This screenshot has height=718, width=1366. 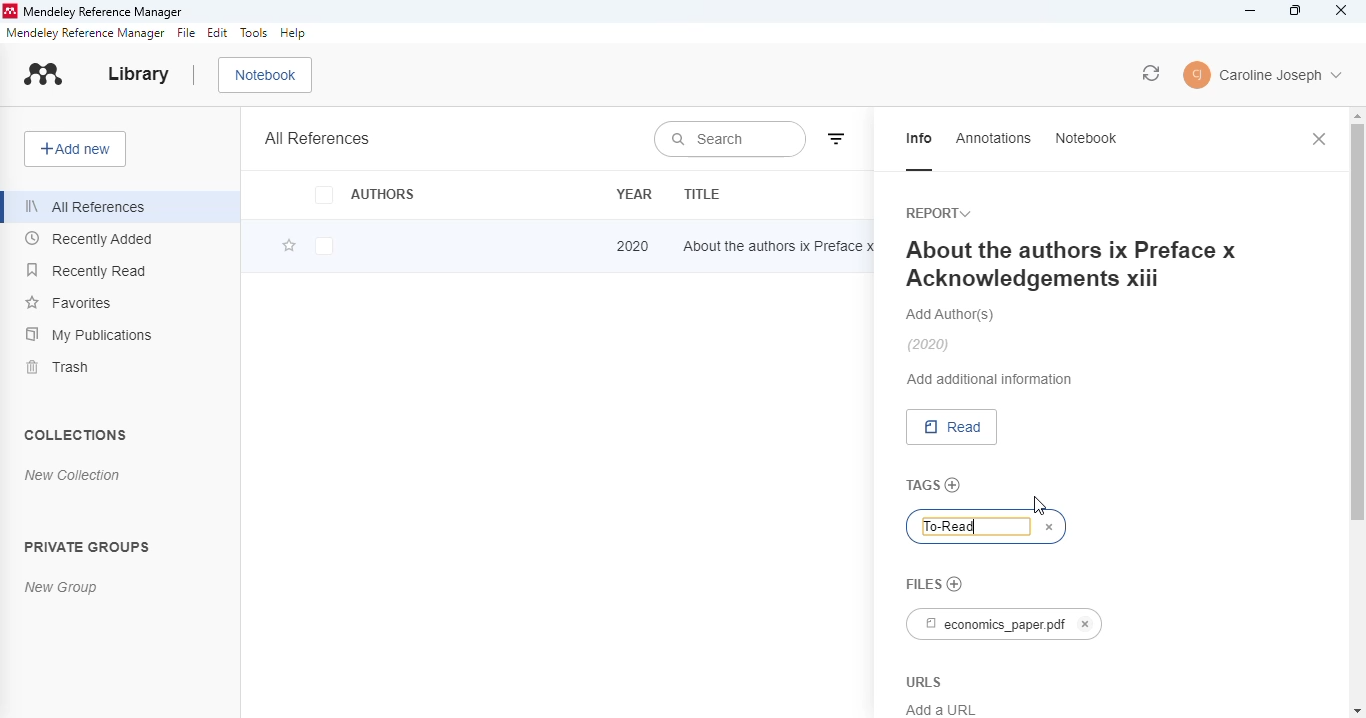 I want to click on notebook, so click(x=265, y=75).